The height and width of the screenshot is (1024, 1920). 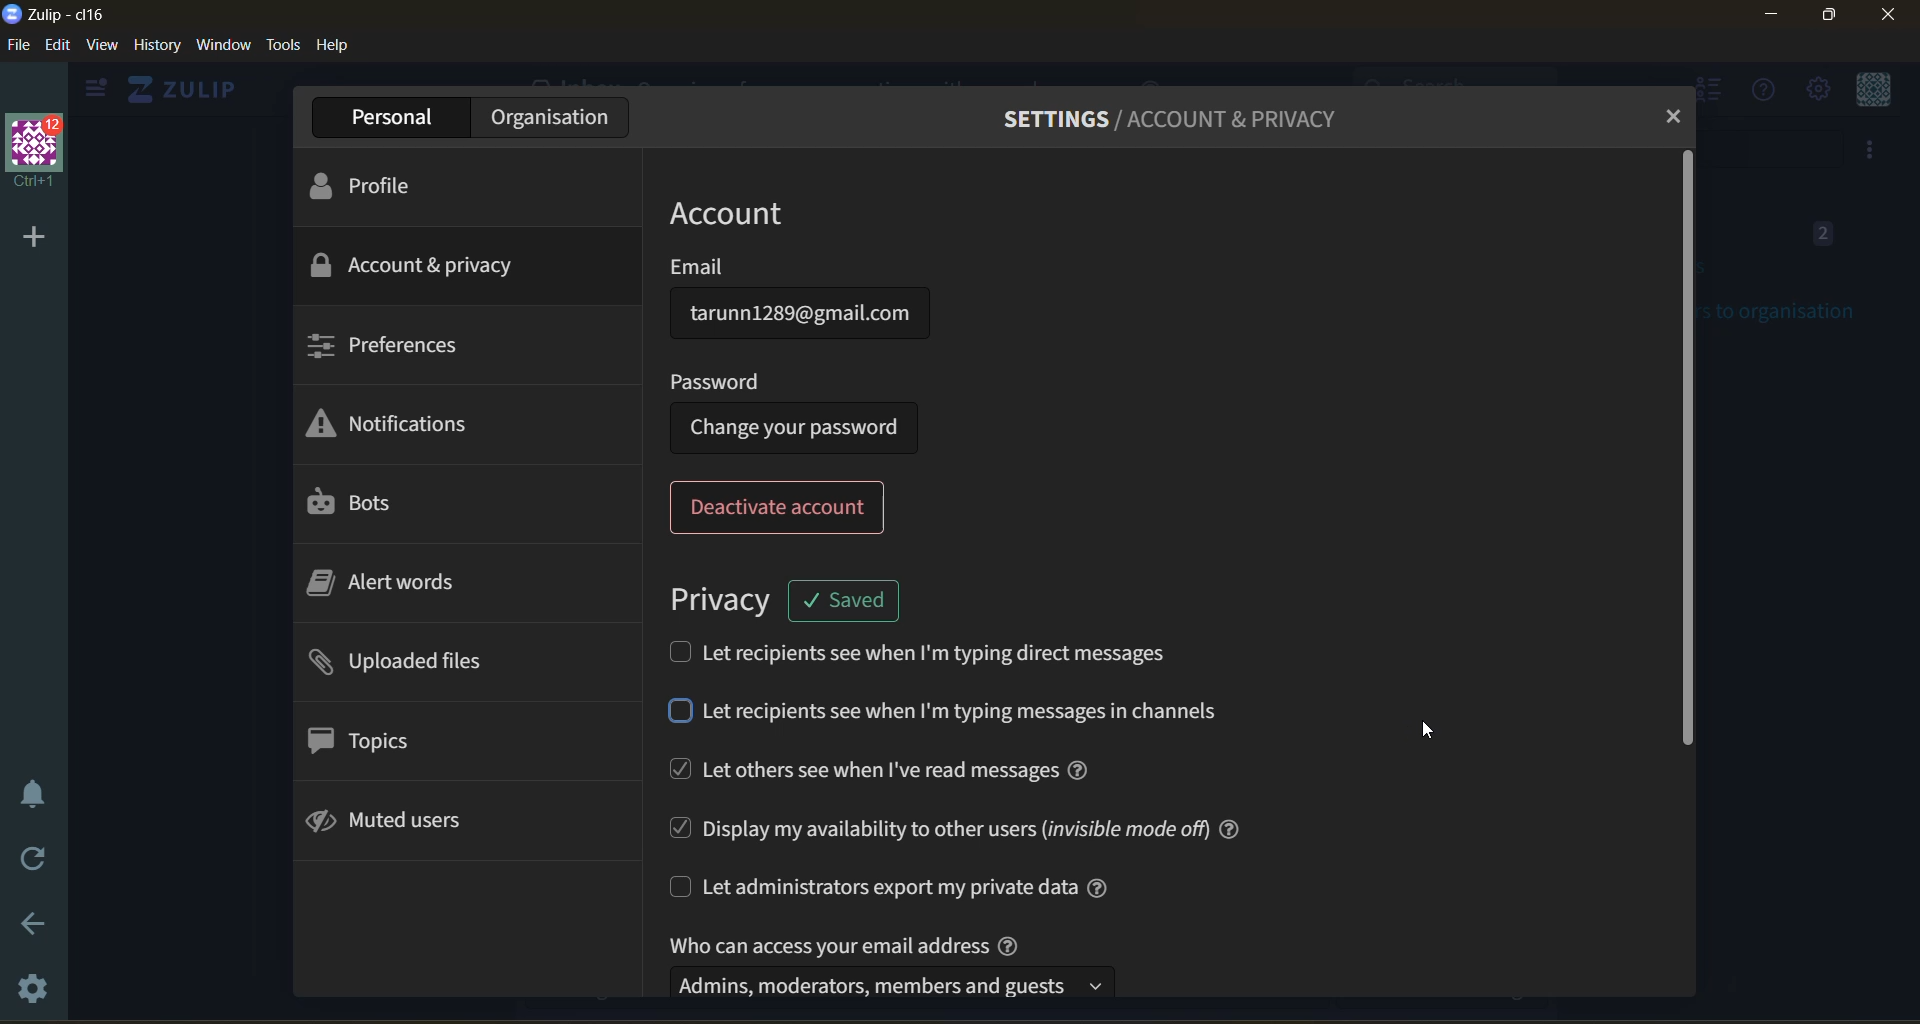 What do you see at coordinates (17, 48) in the screenshot?
I see `file` at bounding box center [17, 48].